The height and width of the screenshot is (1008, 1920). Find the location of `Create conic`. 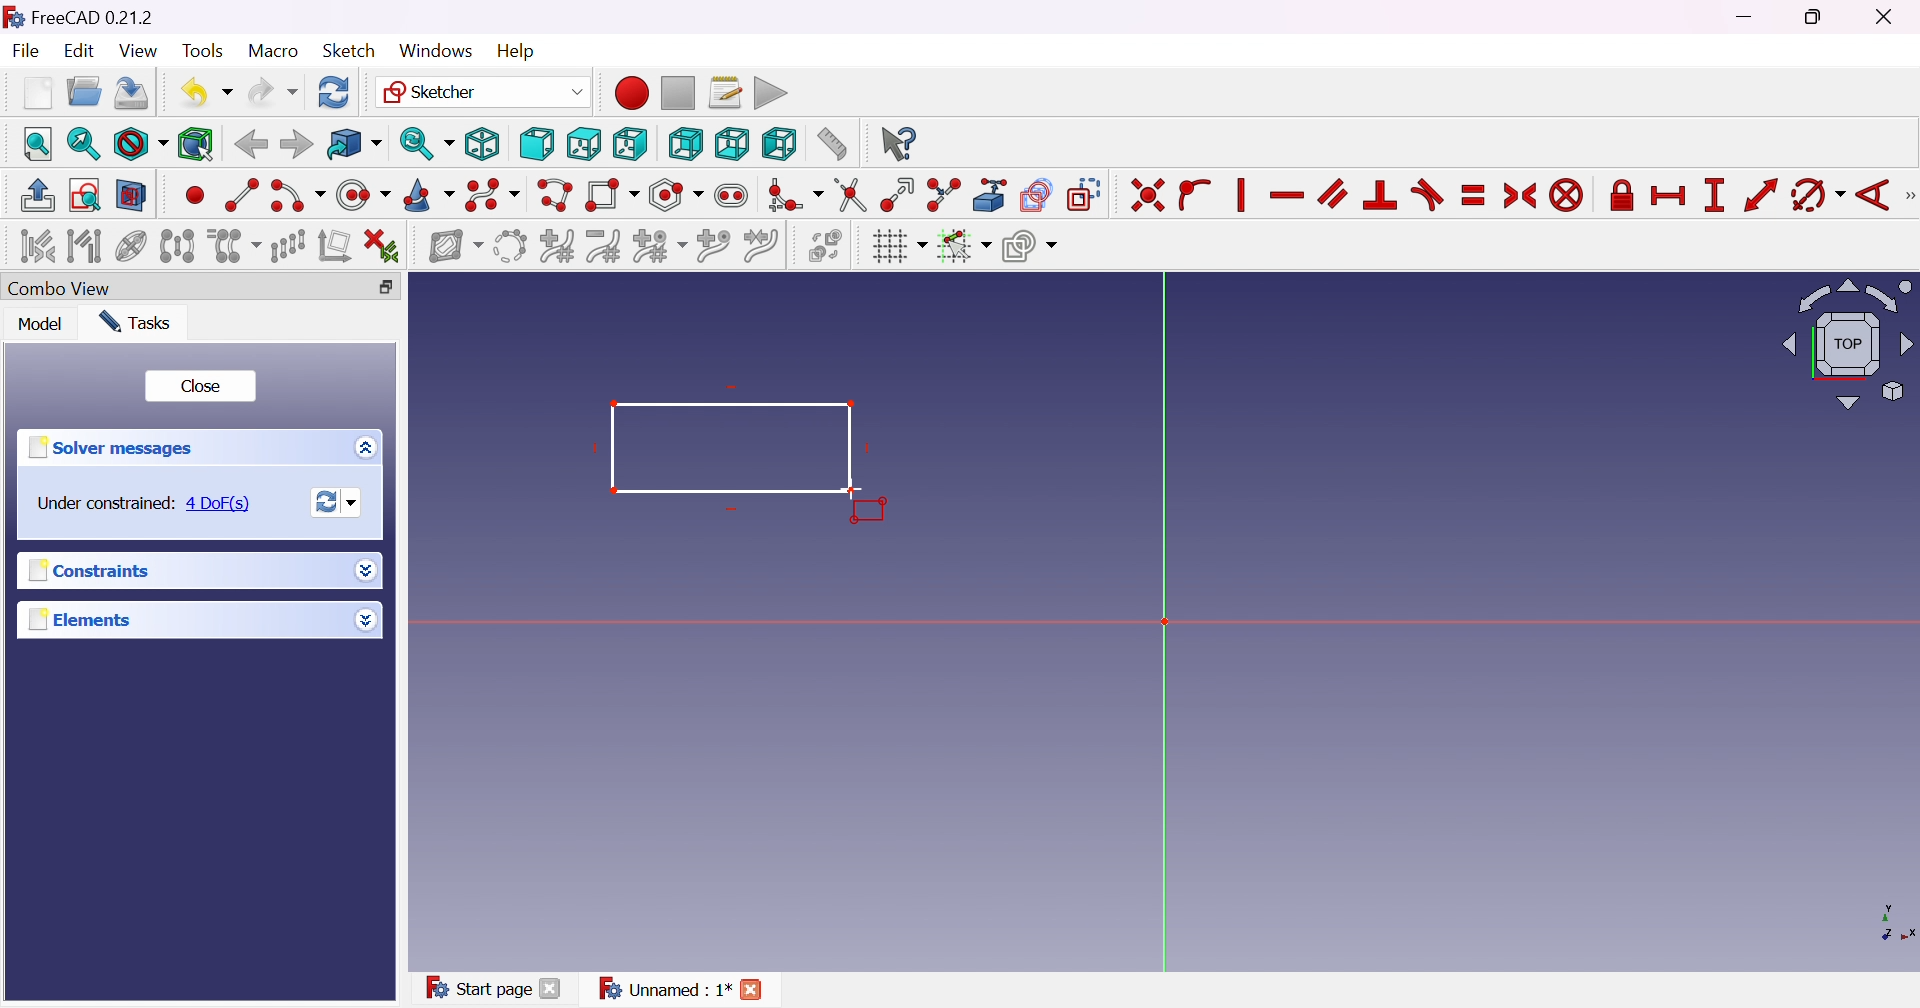

Create conic is located at coordinates (429, 195).